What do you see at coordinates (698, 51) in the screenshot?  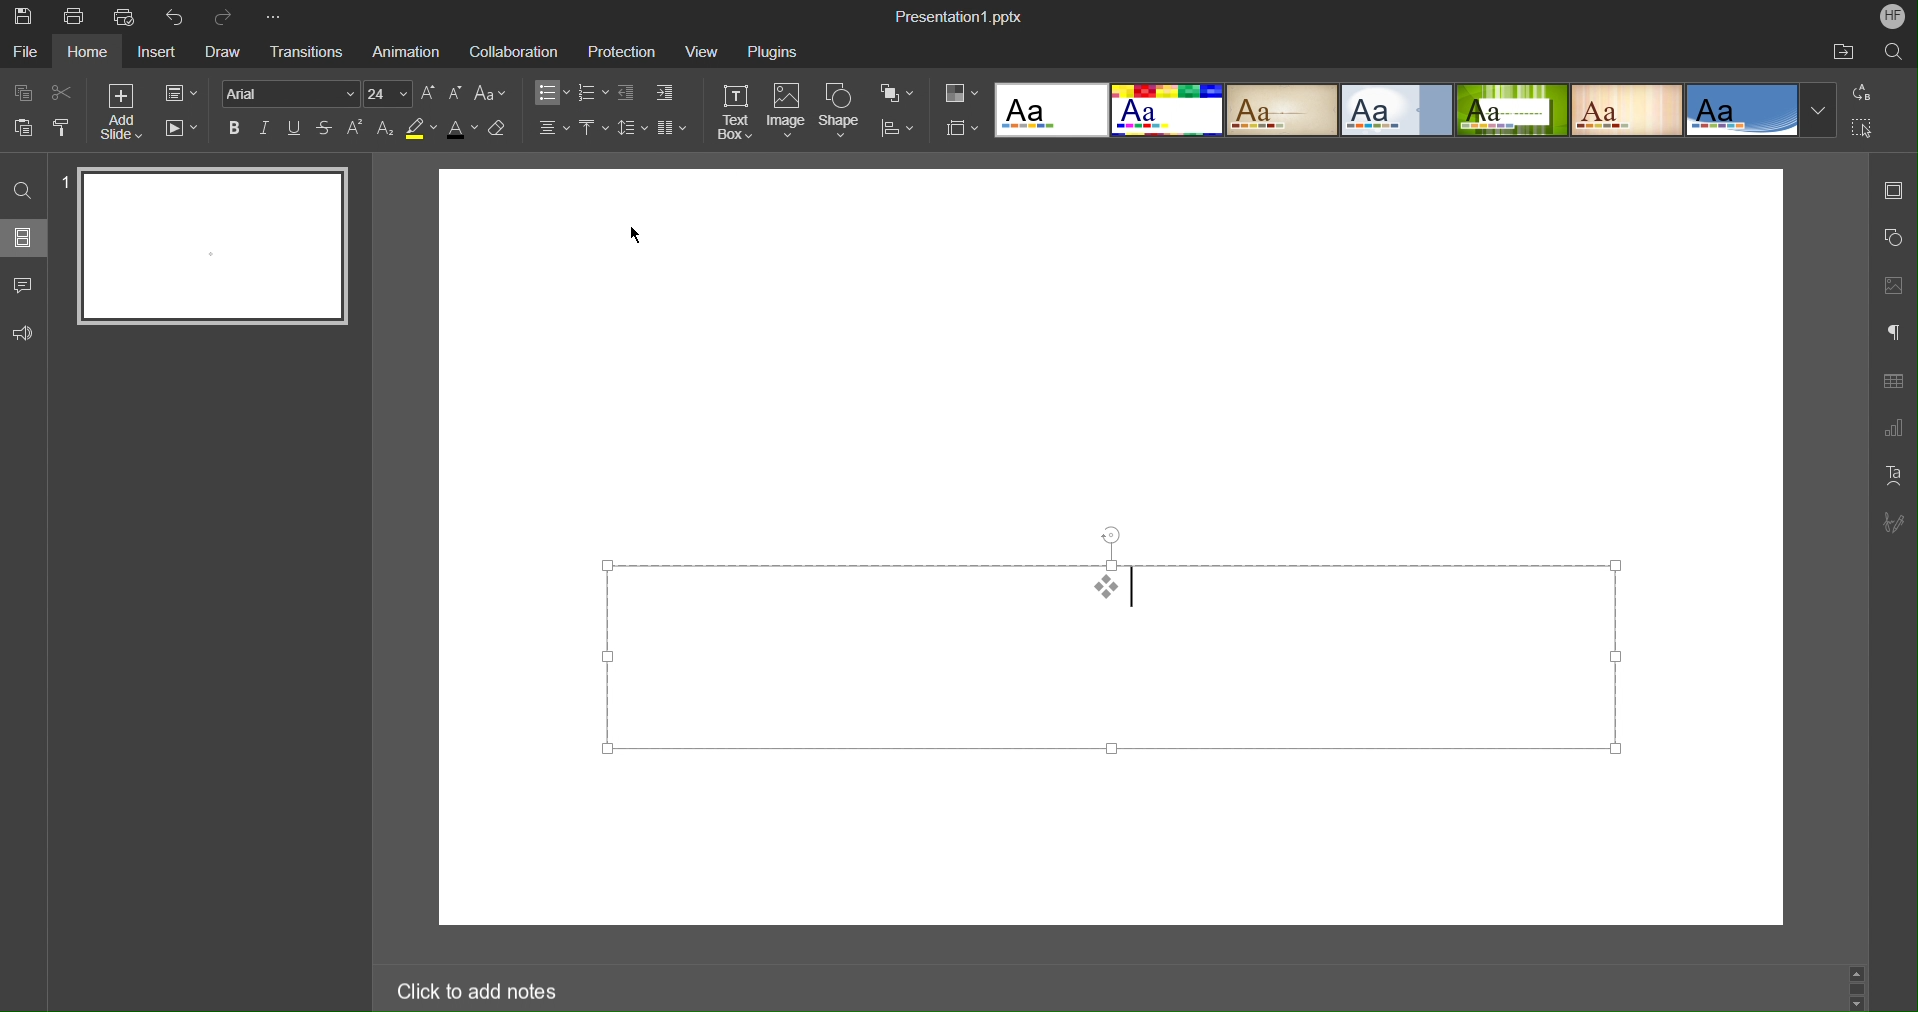 I see `View` at bounding box center [698, 51].